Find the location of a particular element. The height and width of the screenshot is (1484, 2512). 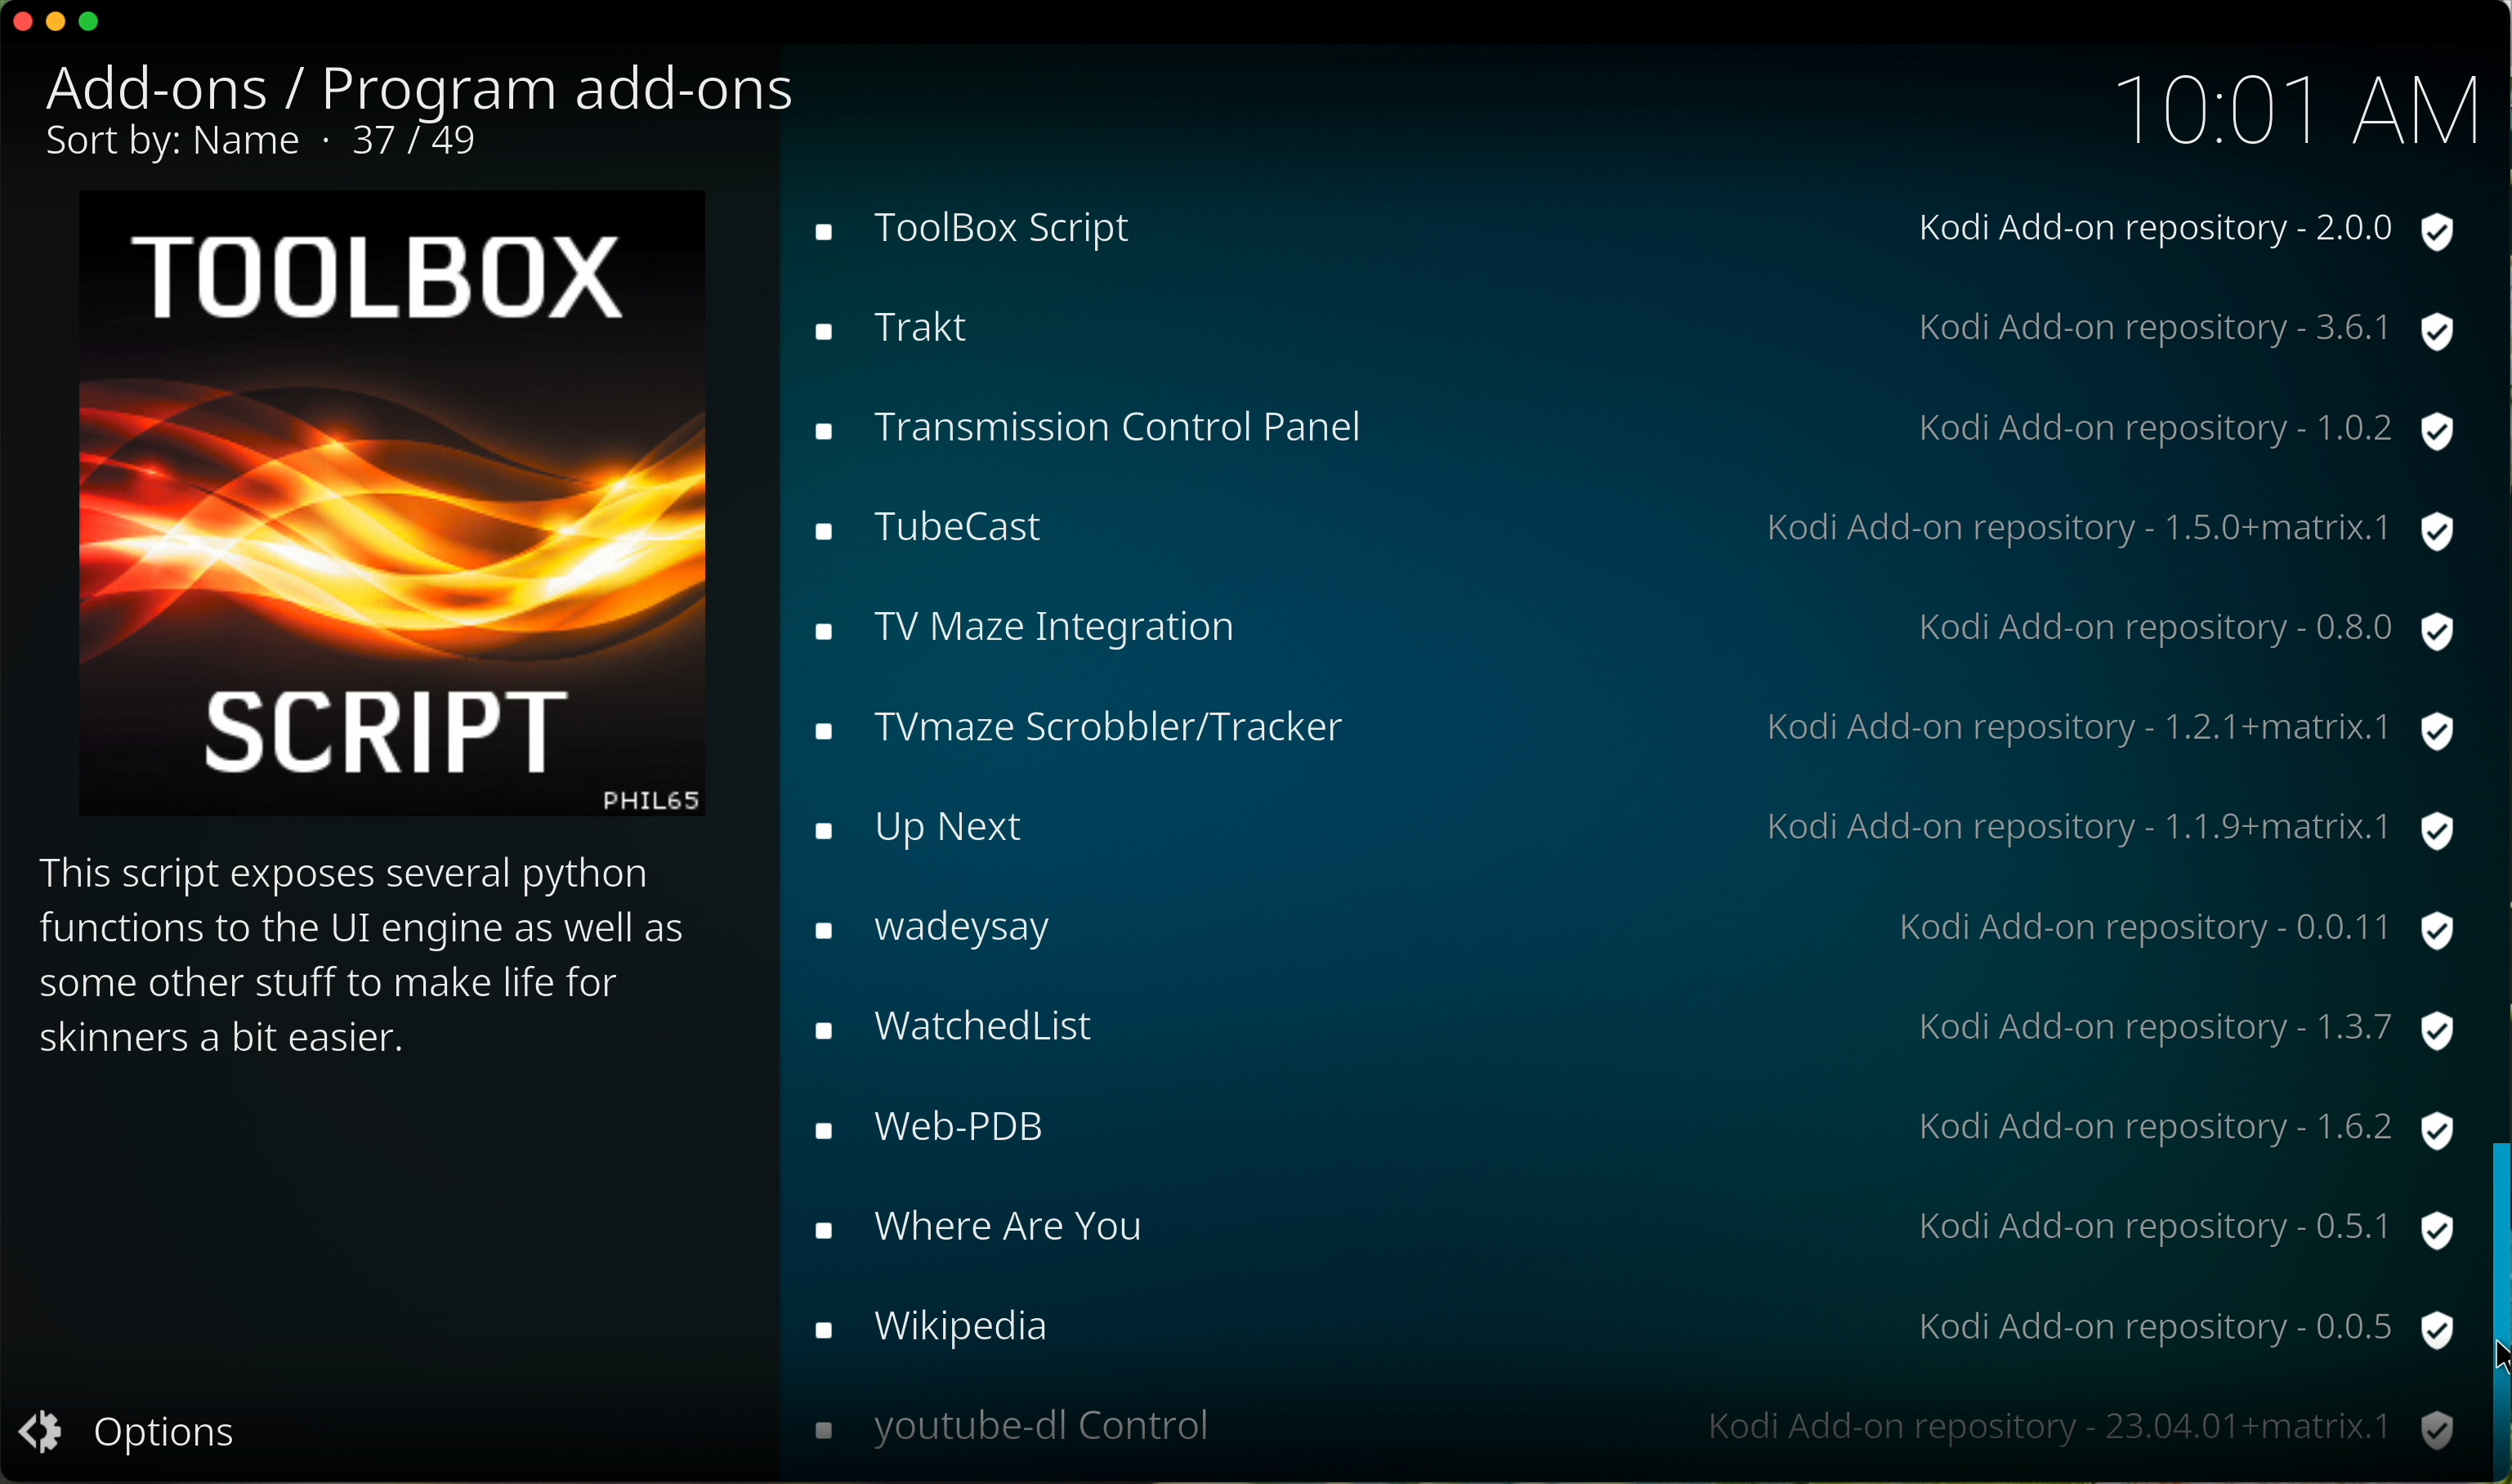

transmission control panel is located at coordinates (1626, 424).